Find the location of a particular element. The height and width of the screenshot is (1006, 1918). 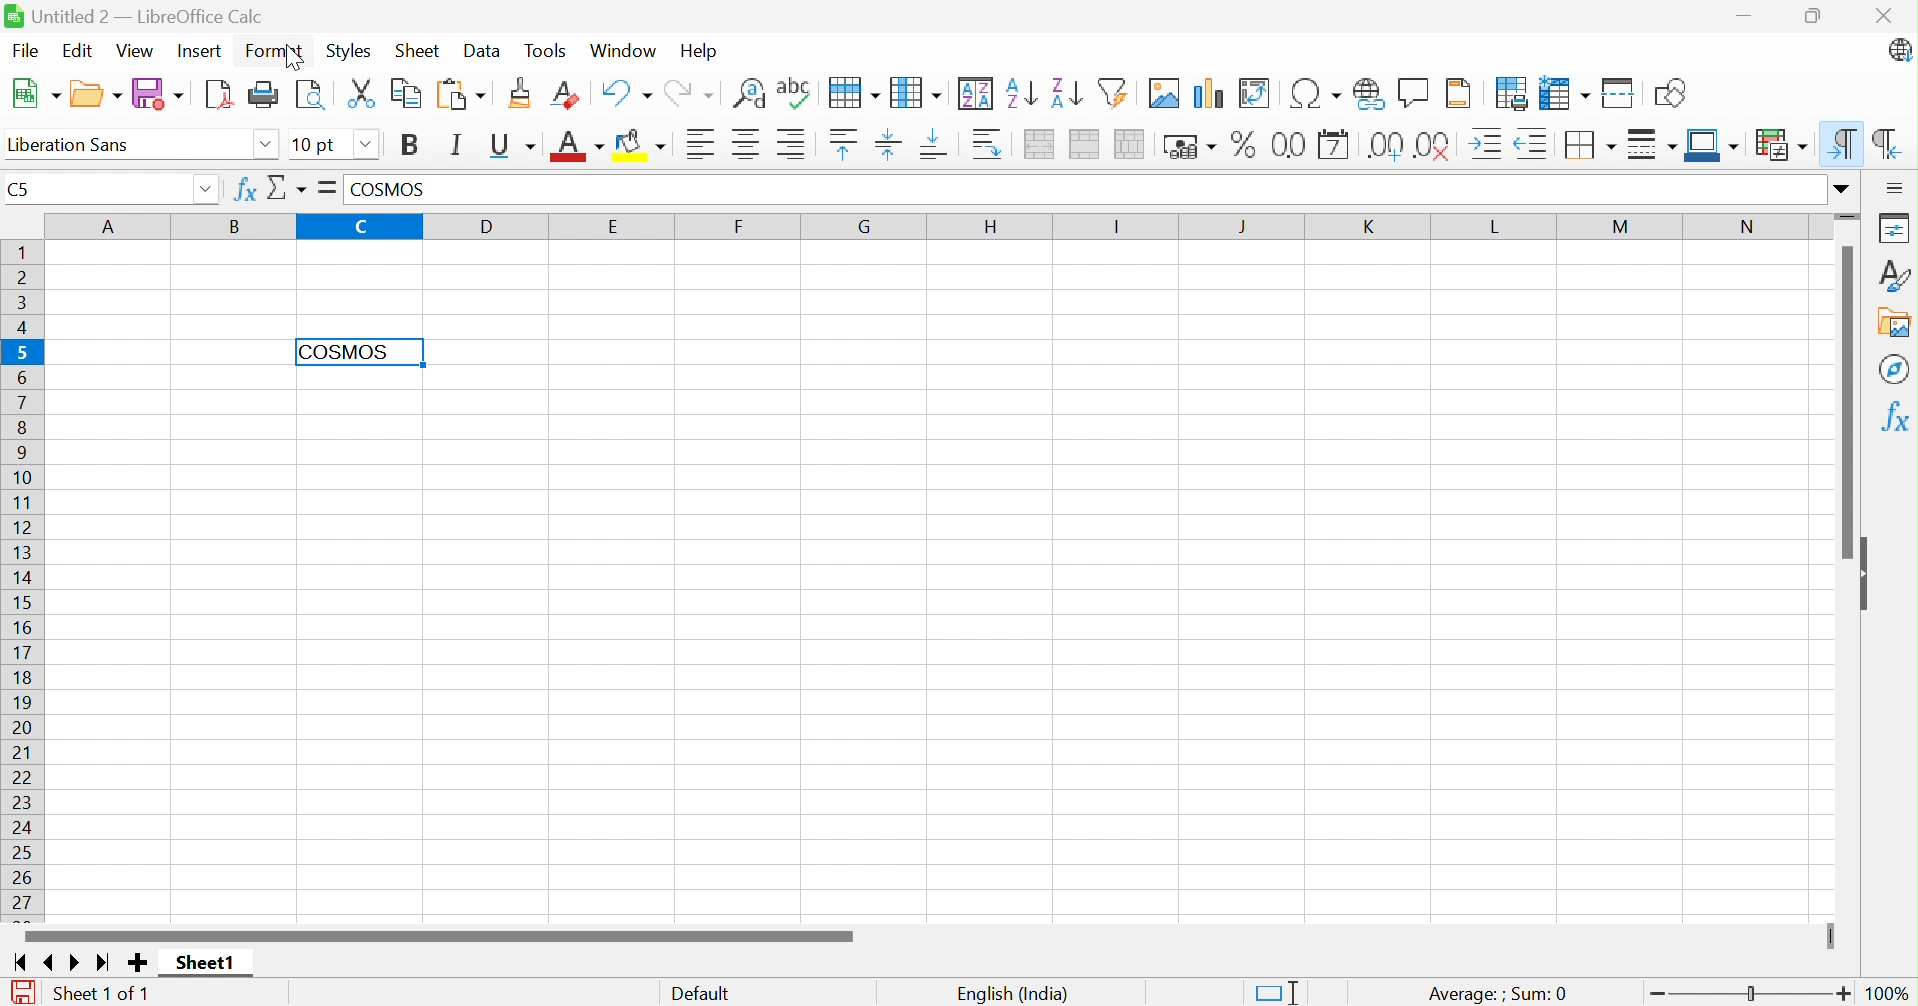

Column is located at coordinates (919, 91).